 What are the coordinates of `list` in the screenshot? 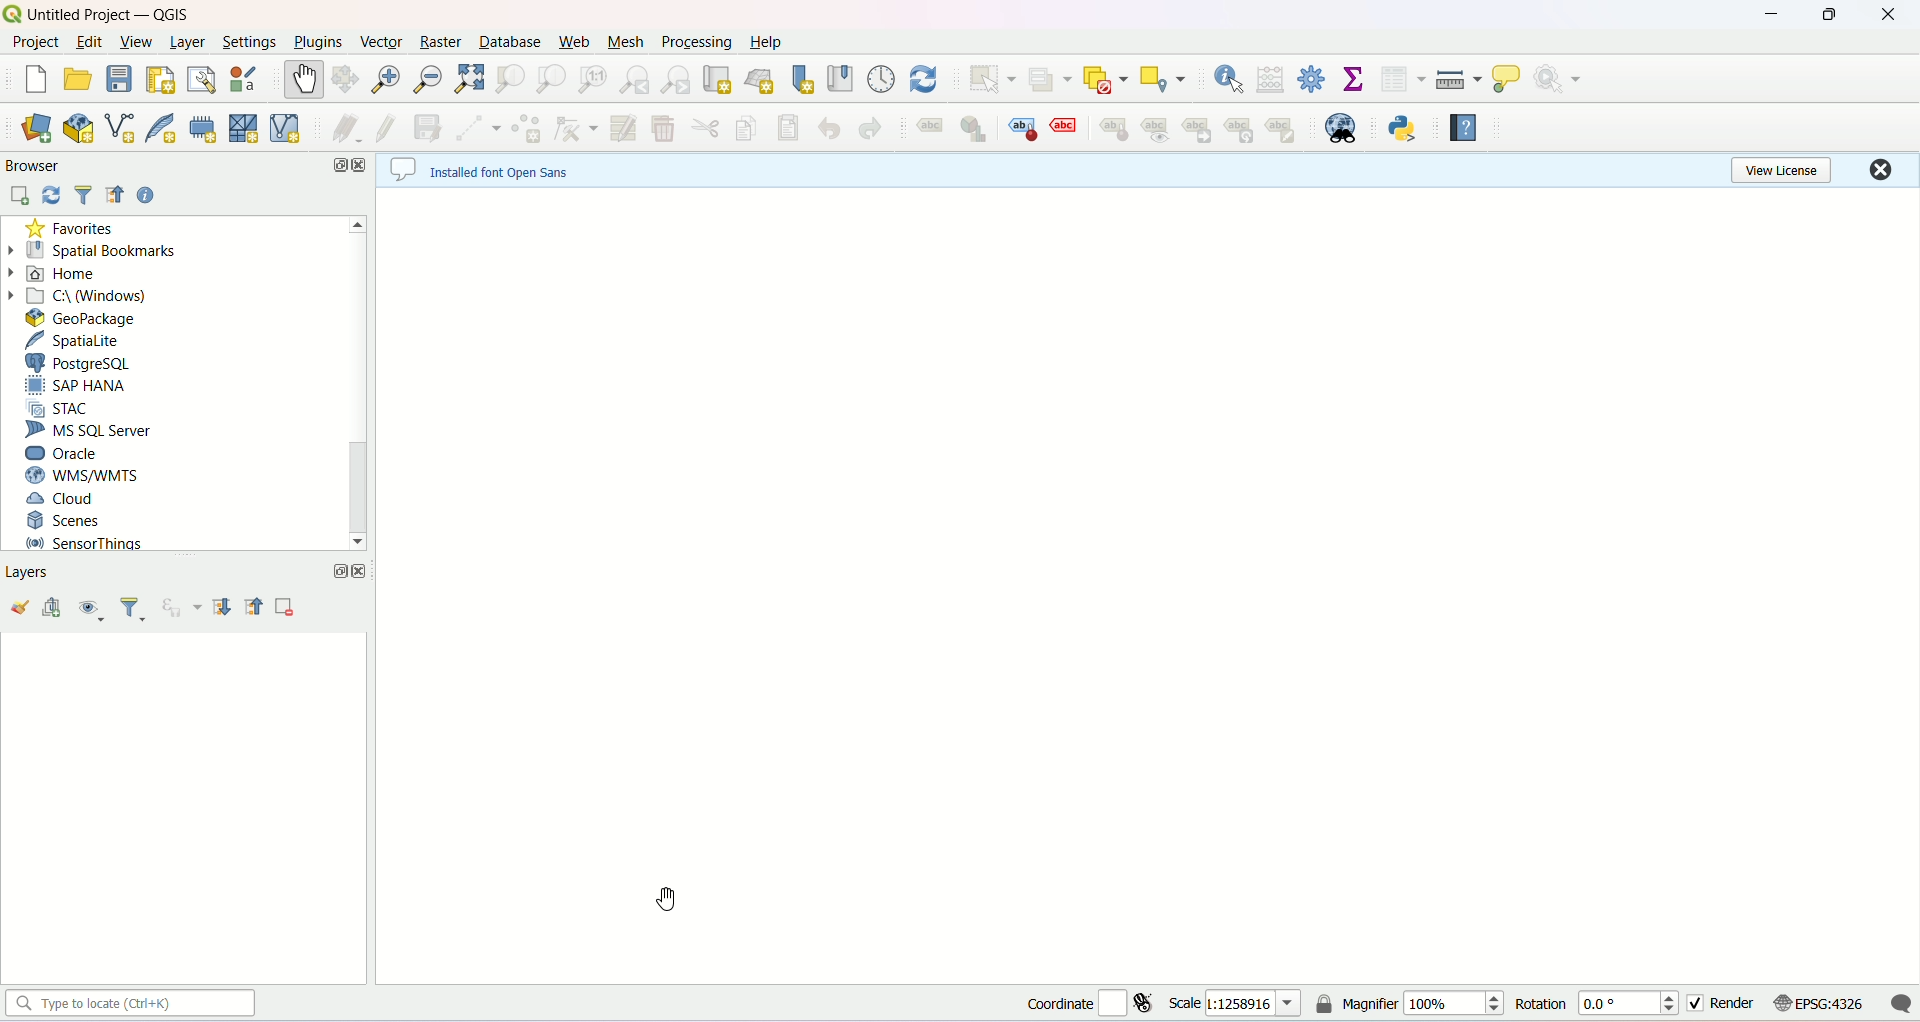 It's located at (117, 194).